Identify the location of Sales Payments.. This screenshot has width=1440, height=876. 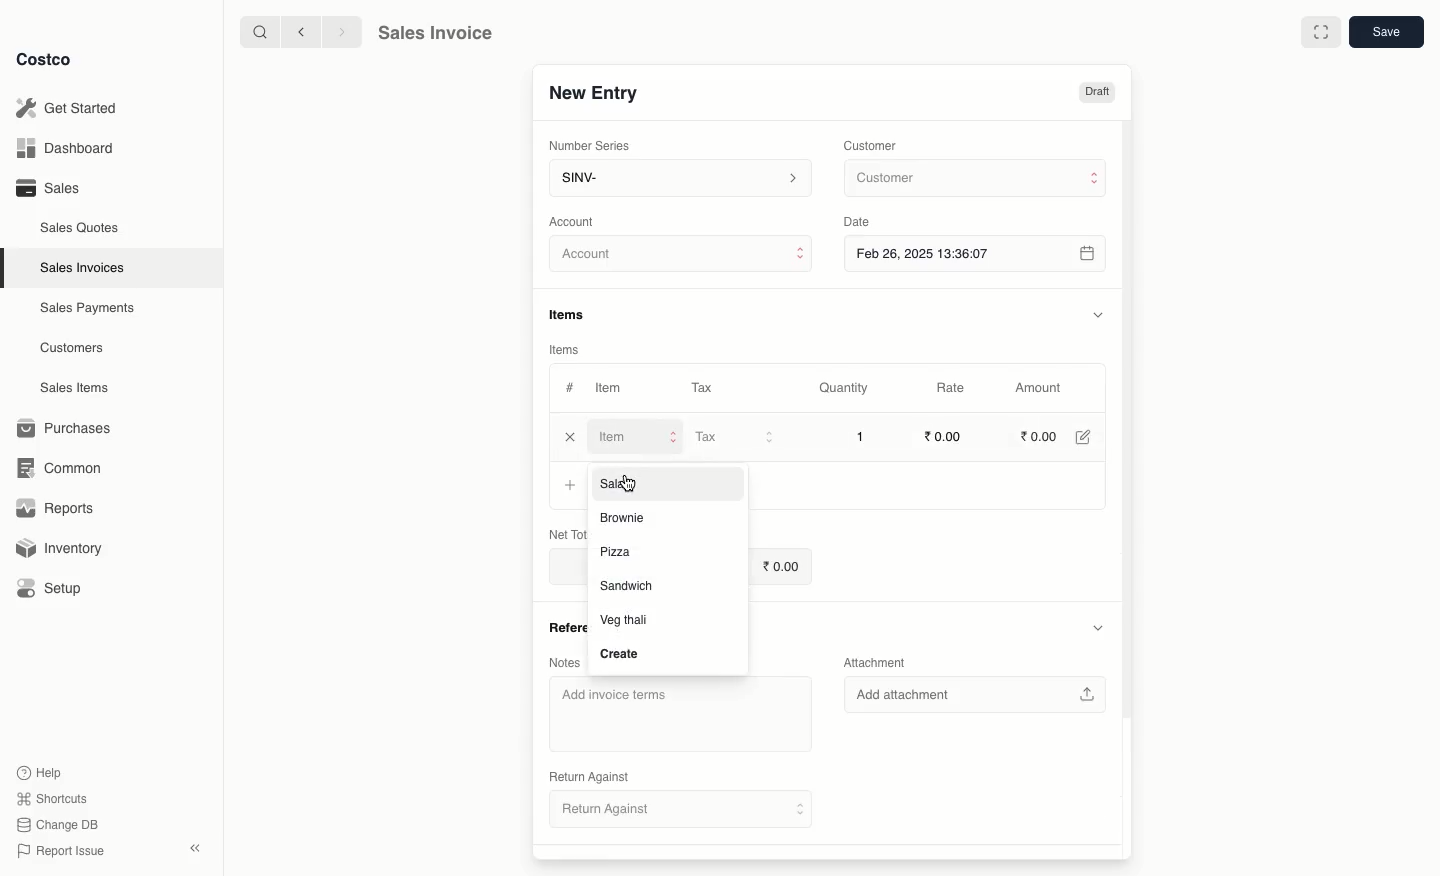
(89, 310).